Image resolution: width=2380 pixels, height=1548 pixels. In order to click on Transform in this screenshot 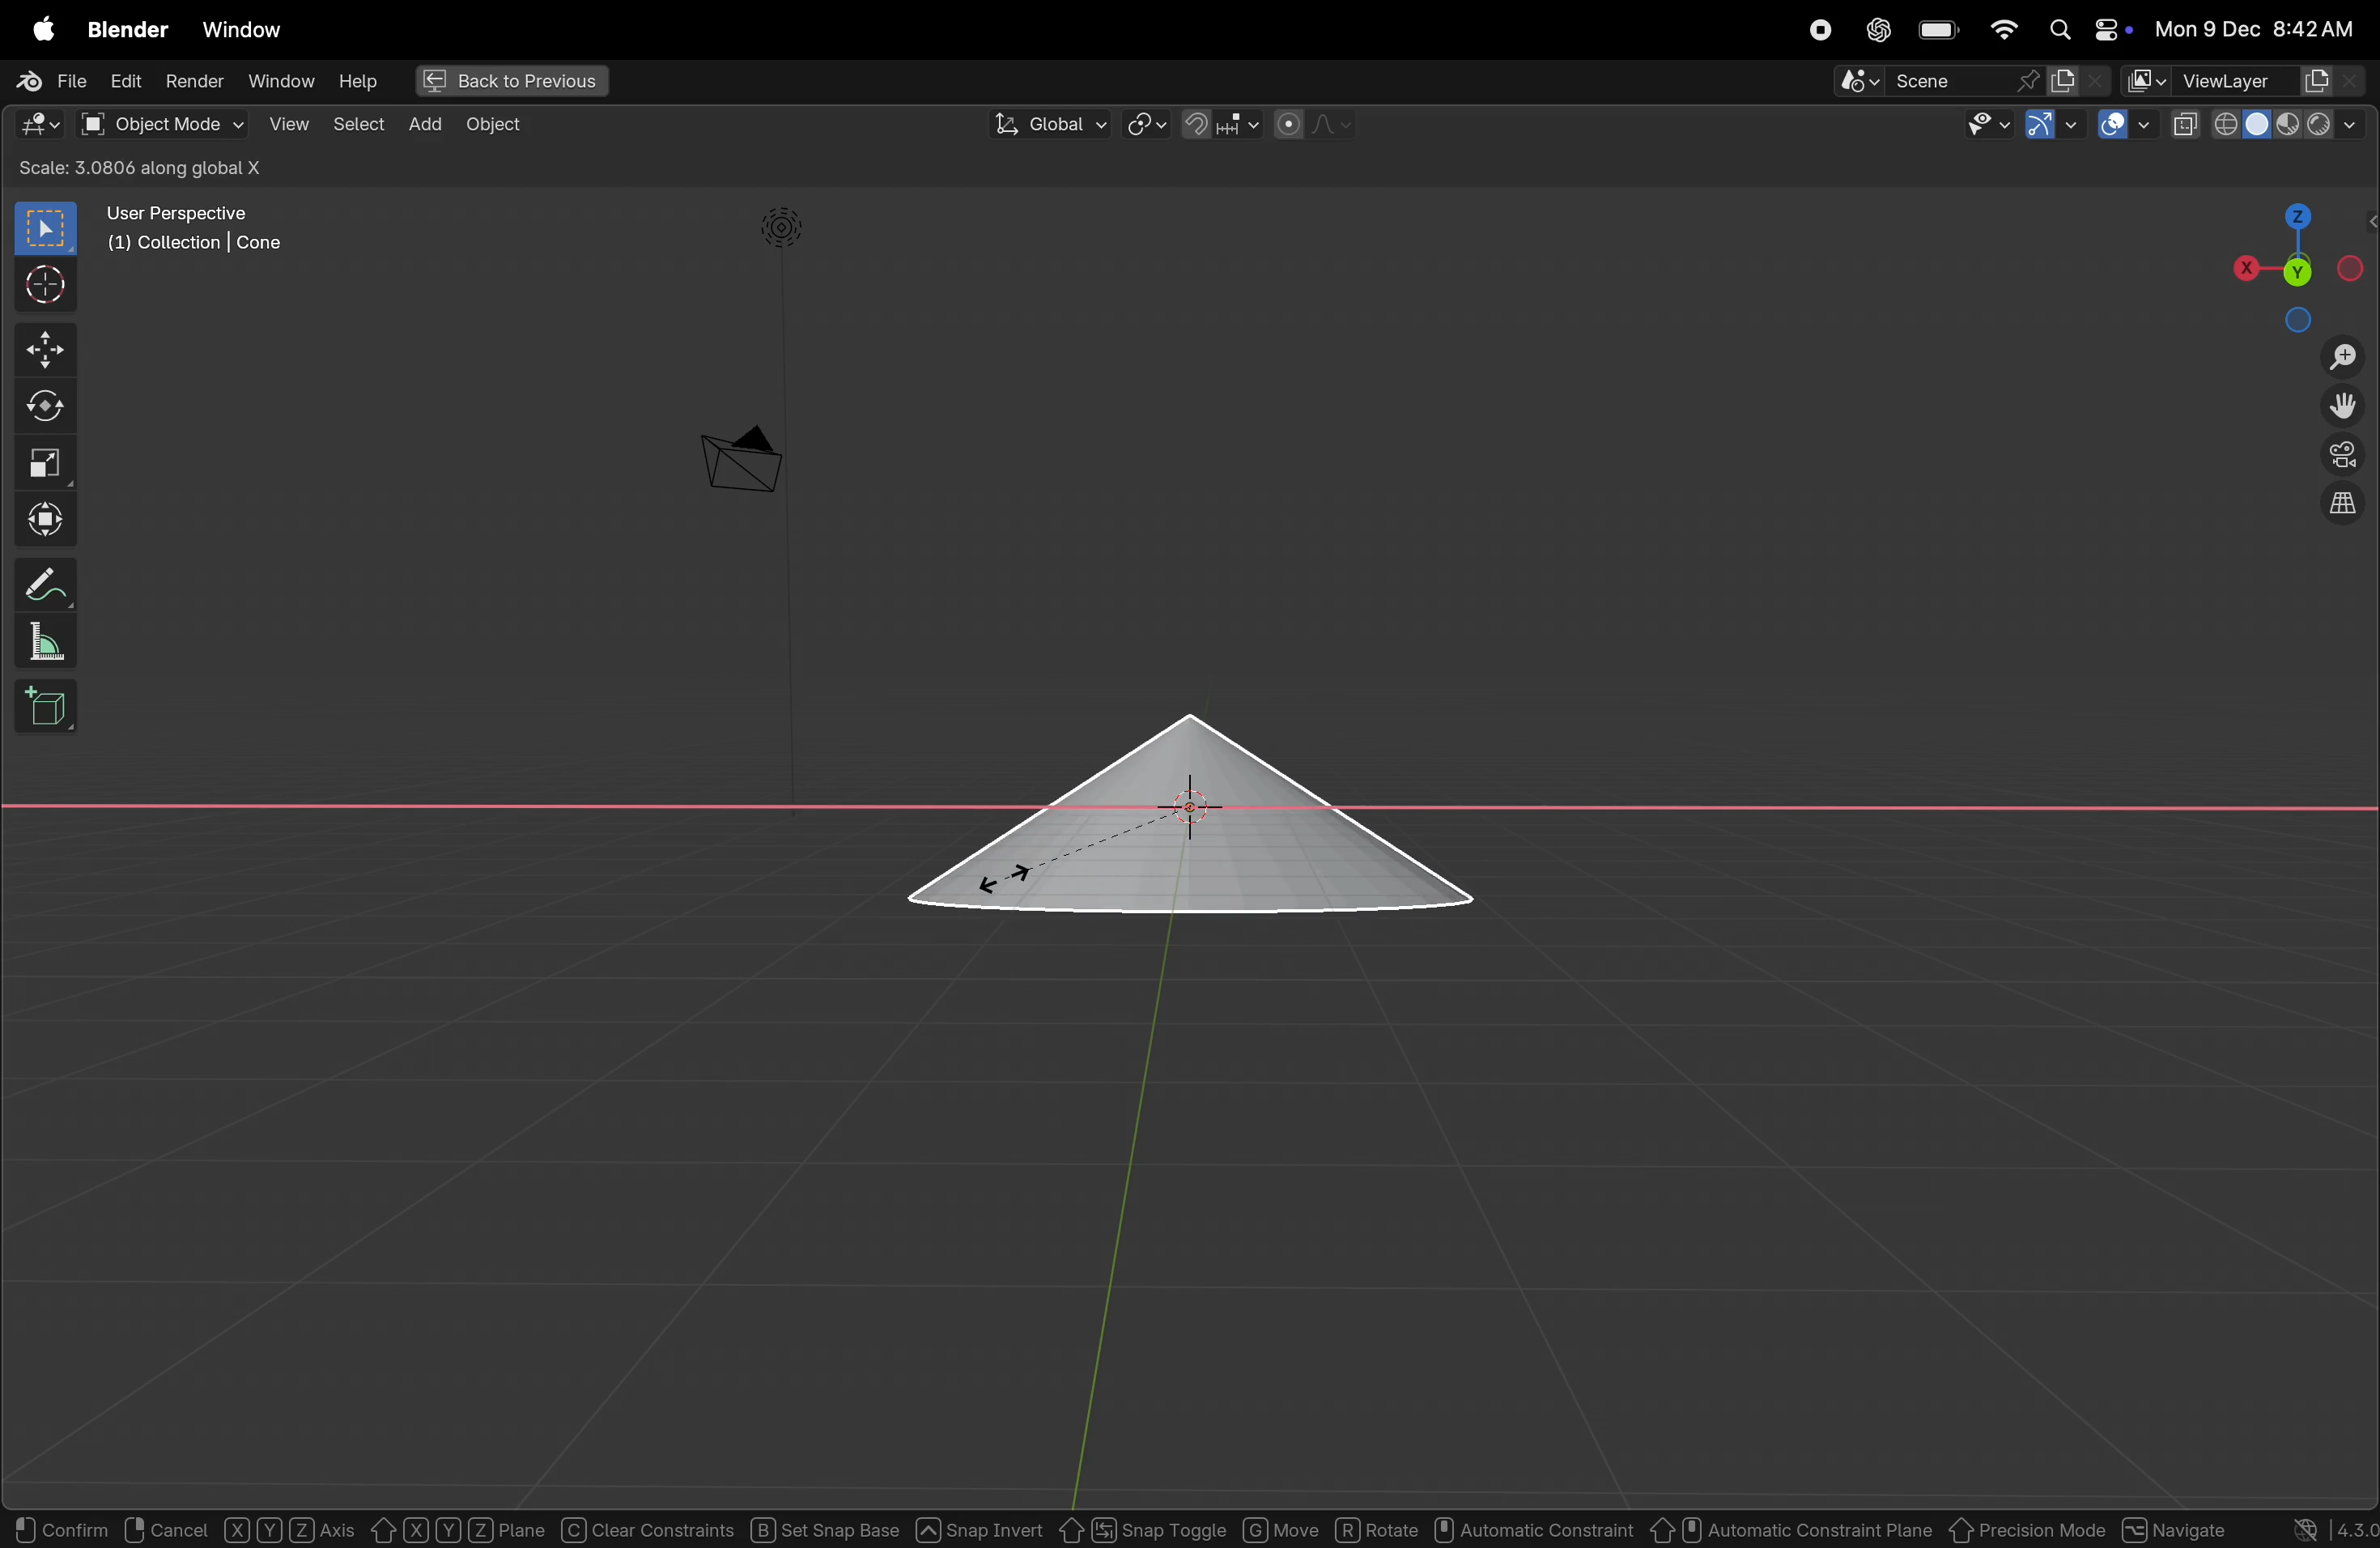, I will do `click(44, 517)`.